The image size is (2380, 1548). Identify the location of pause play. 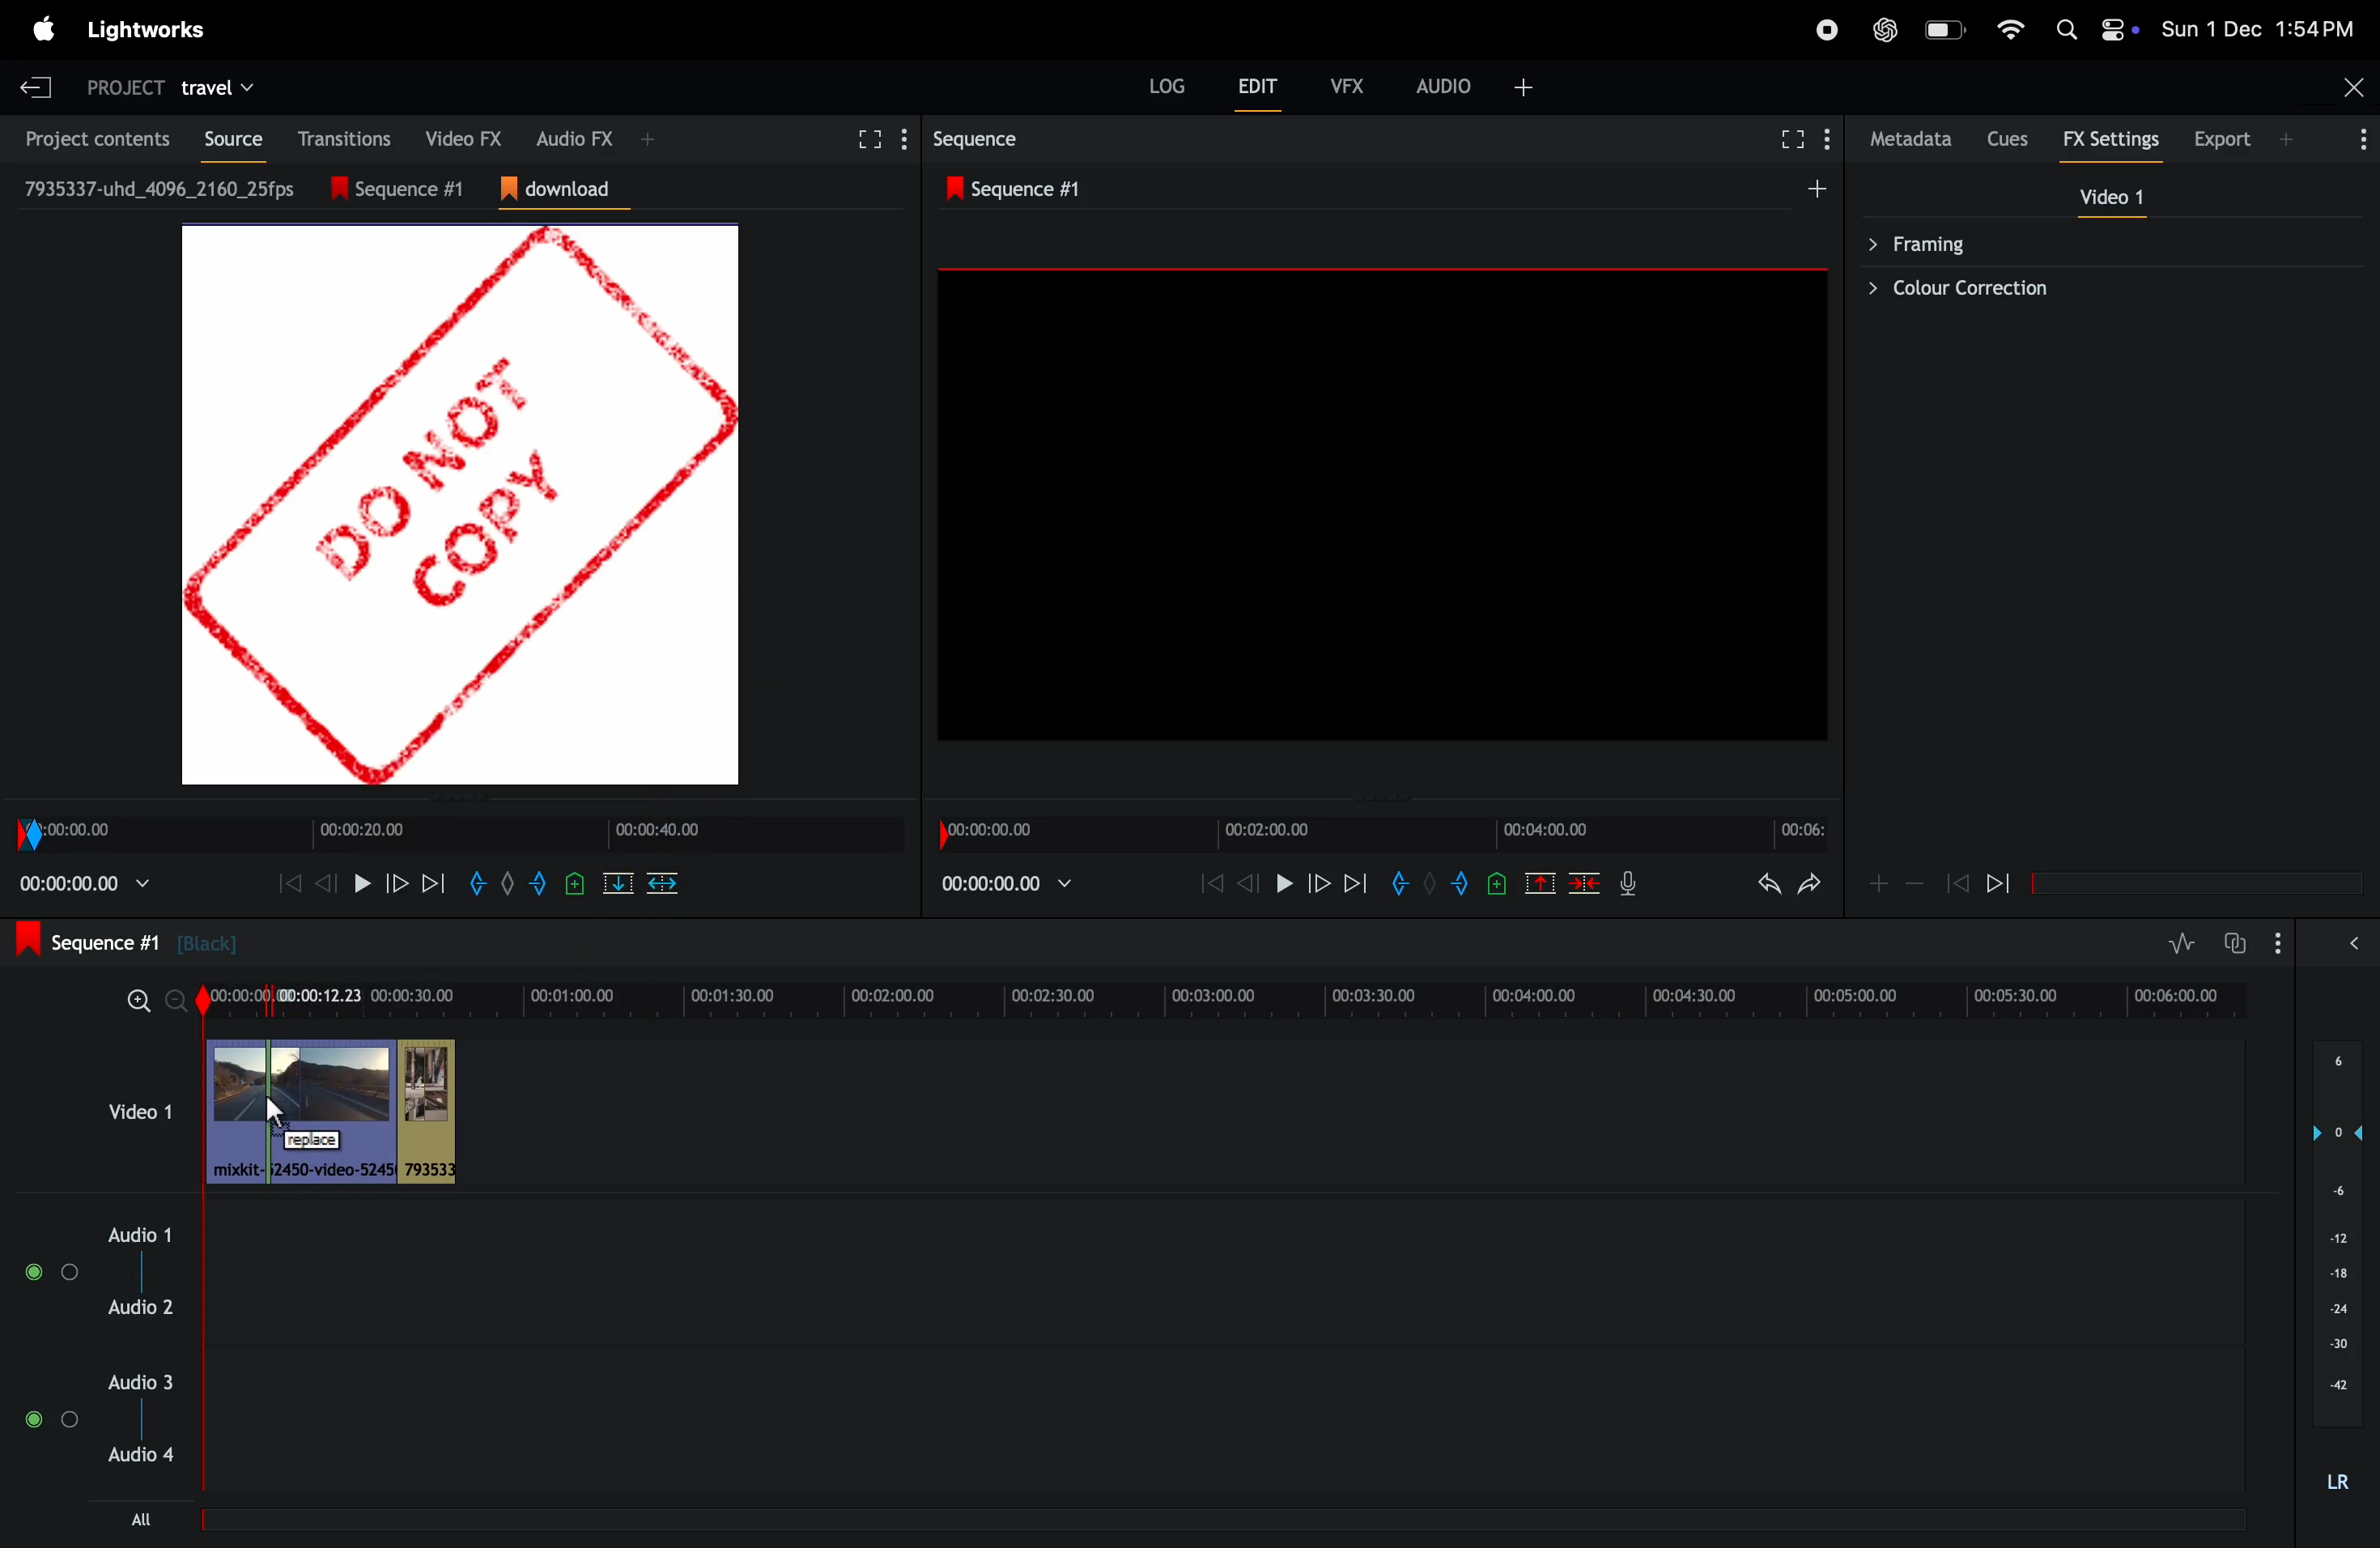
(1284, 882).